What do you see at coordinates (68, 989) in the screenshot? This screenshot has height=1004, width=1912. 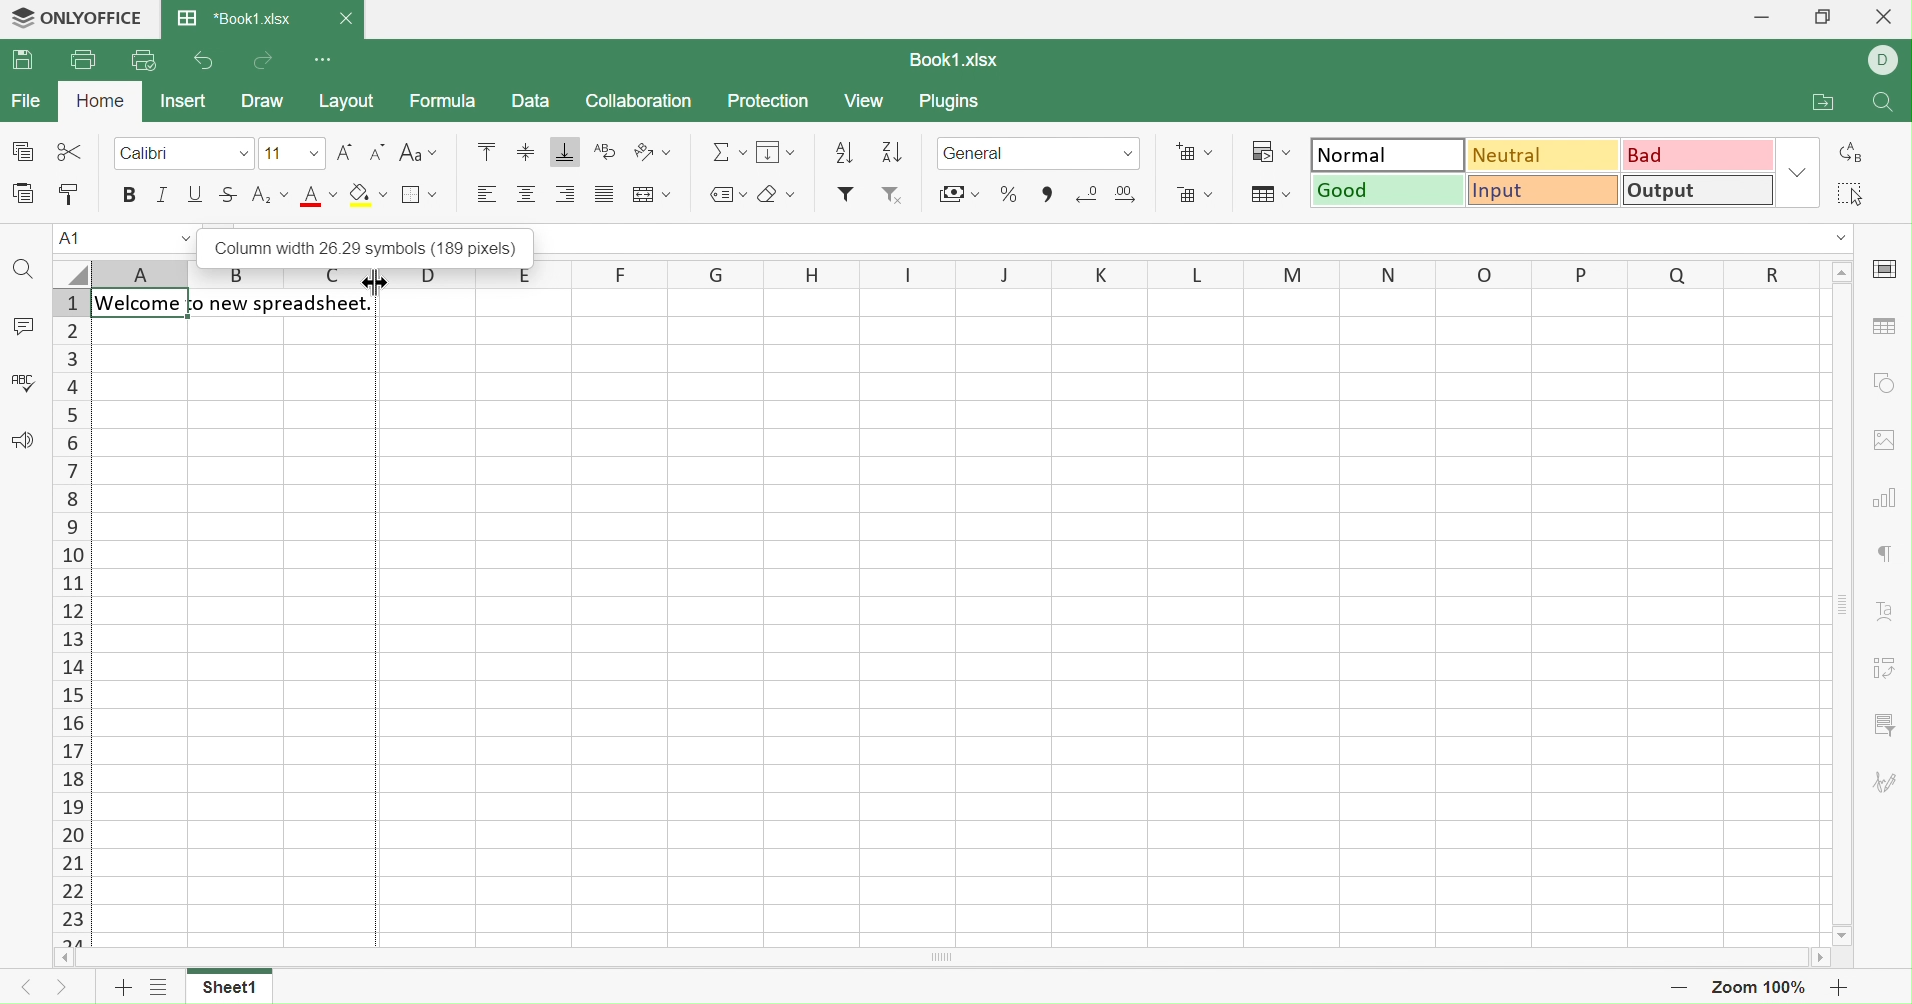 I see `Next` at bounding box center [68, 989].